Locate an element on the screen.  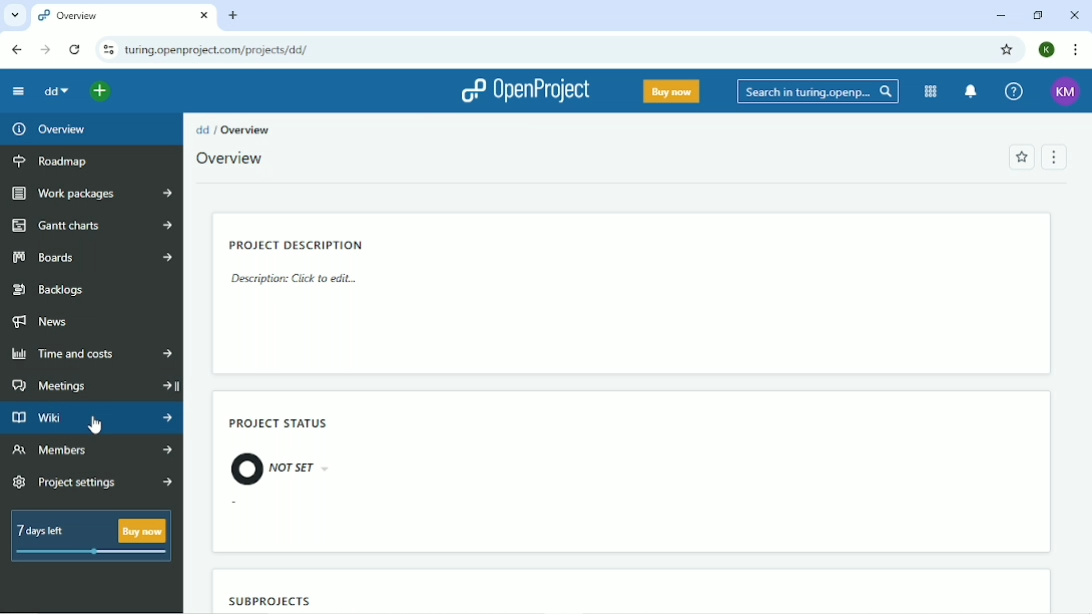
Reload this page is located at coordinates (76, 50).